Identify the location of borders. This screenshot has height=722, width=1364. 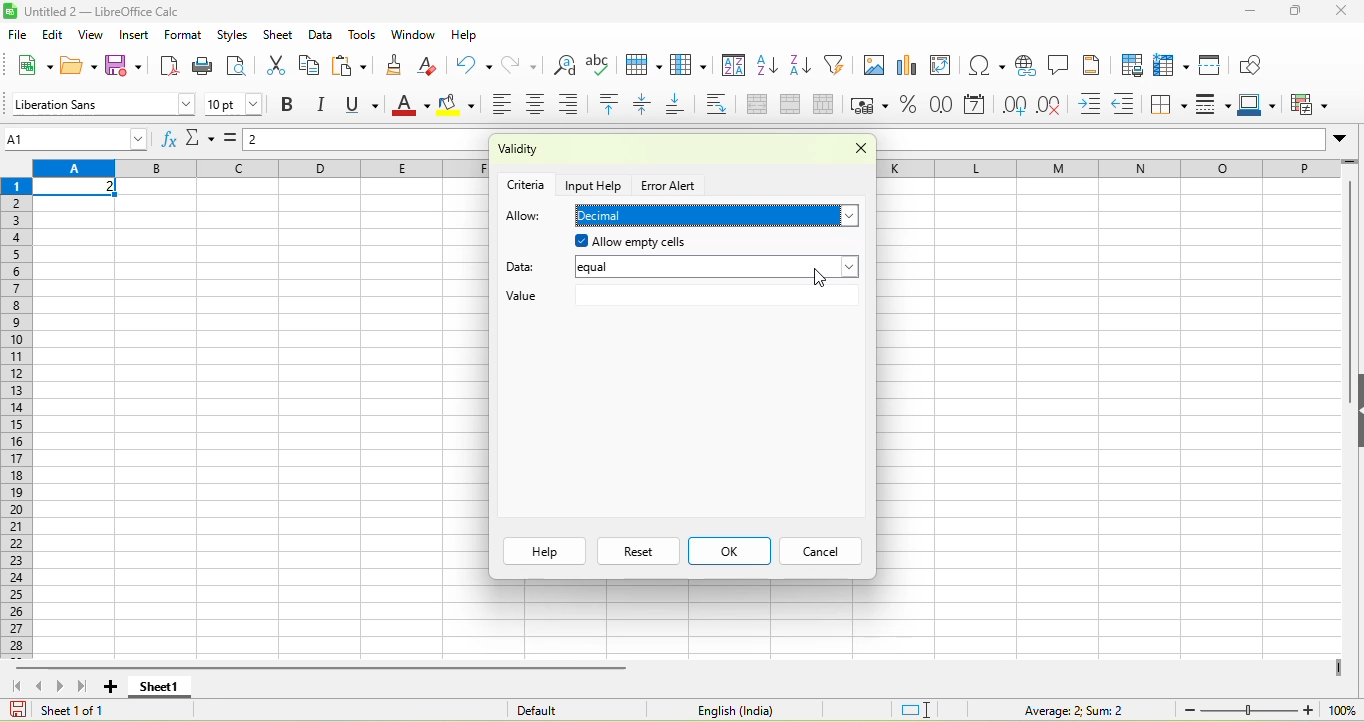
(1170, 105).